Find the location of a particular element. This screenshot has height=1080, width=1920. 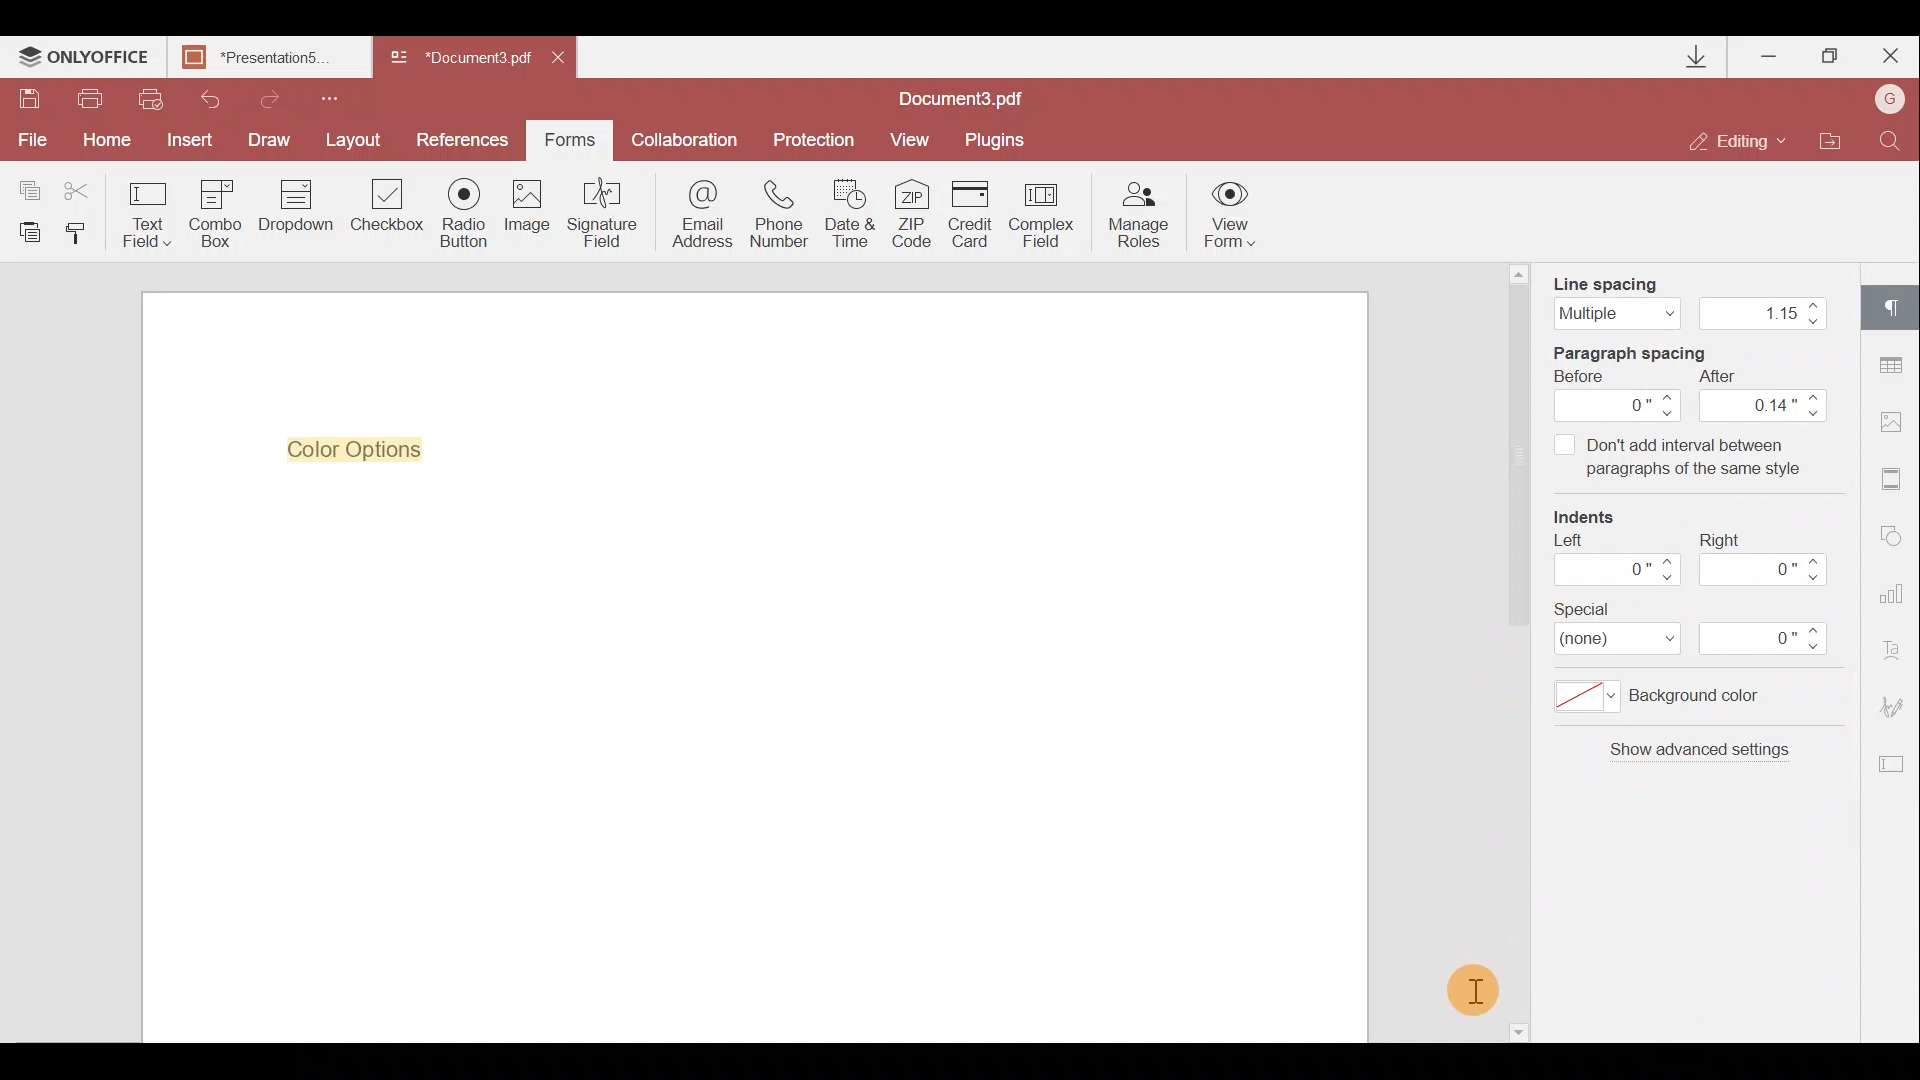

Paragraph spacing is located at coordinates (1693, 413).